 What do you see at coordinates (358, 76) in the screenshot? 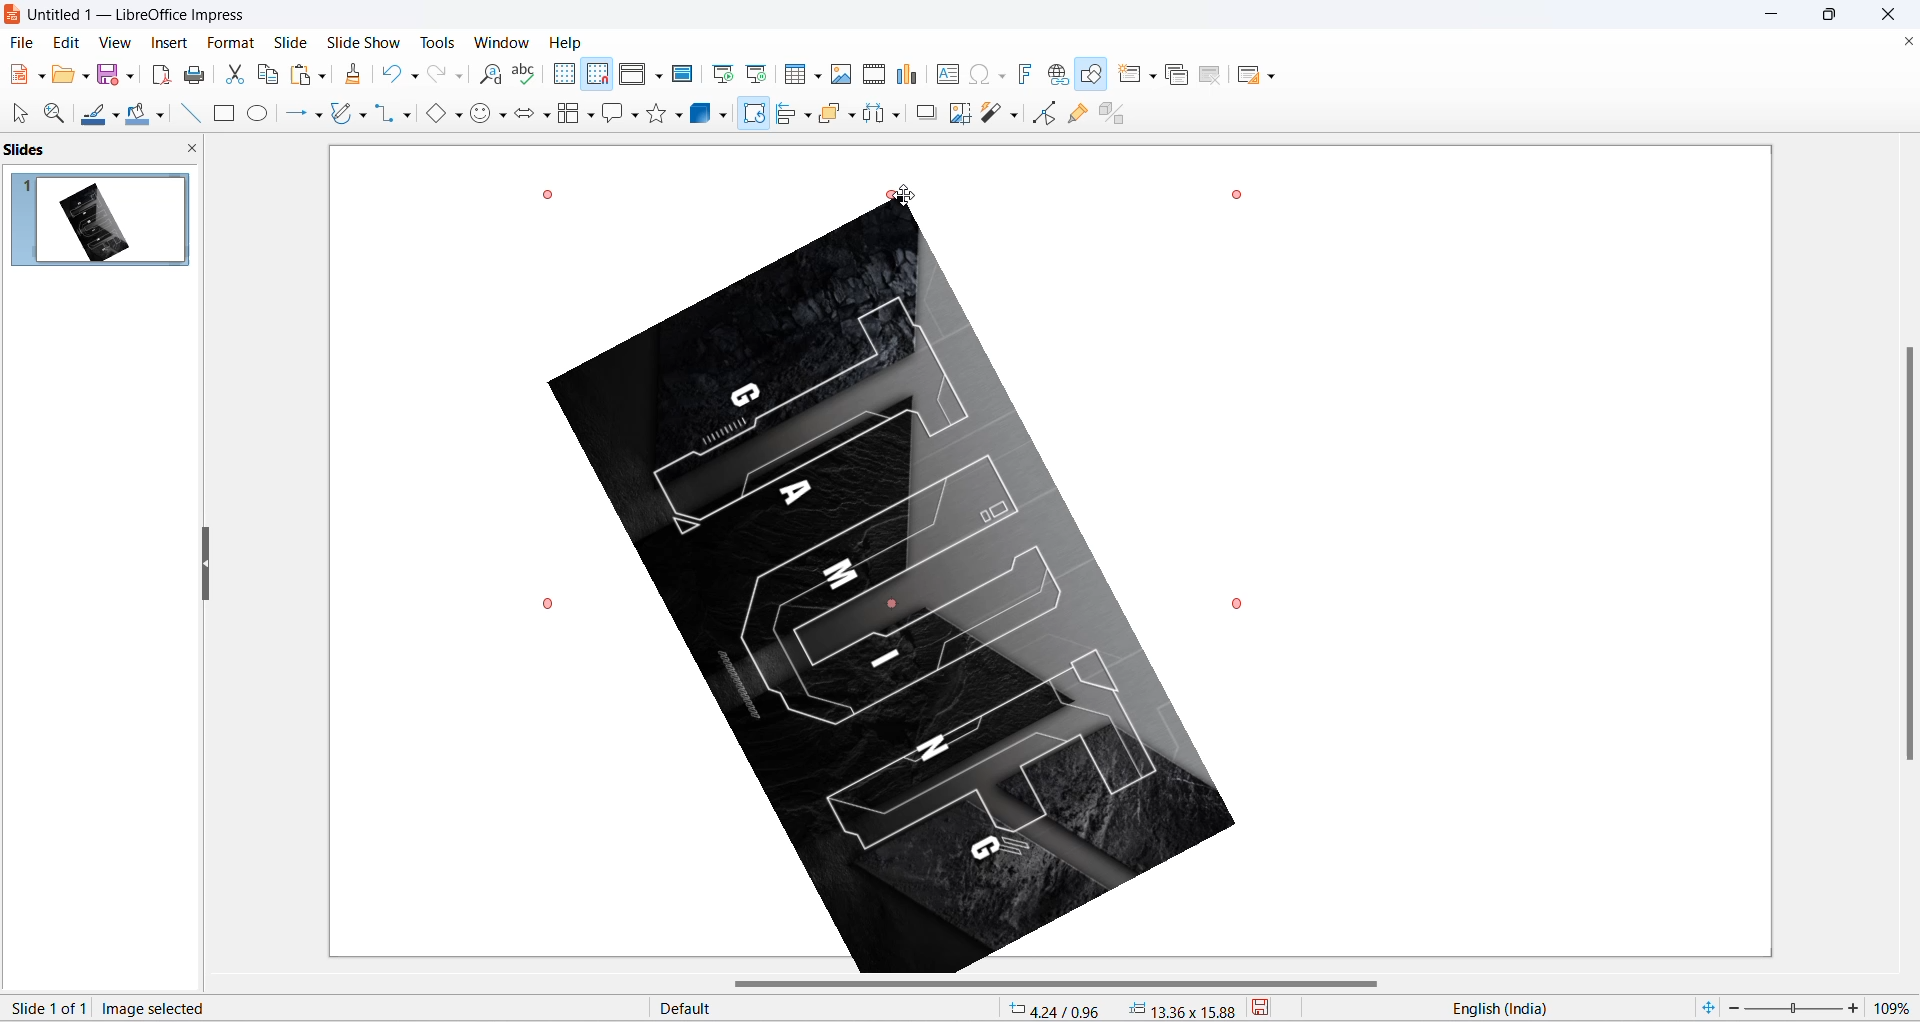
I see `clone formatting` at bounding box center [358, 76].